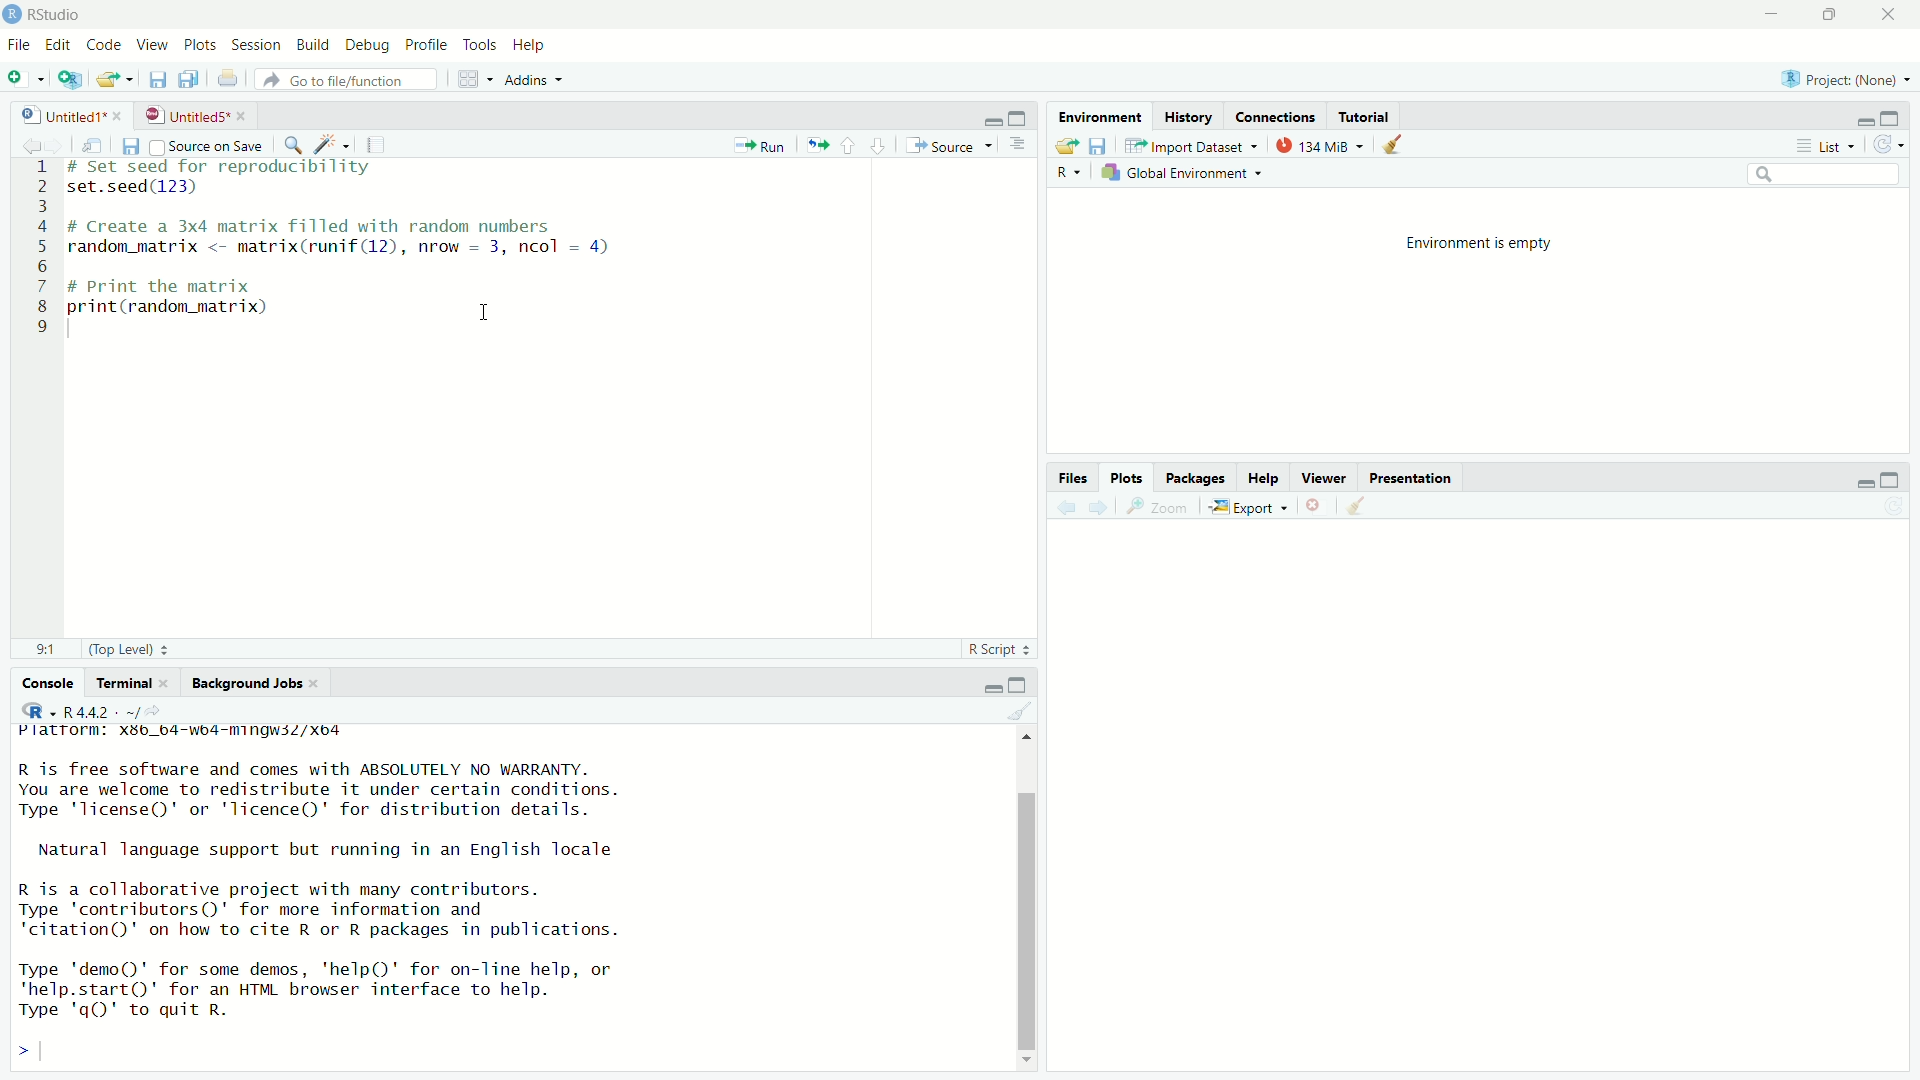 The height and width of the screenshot is (1080, 1920). Describe the element at coordinates (1130, 481) in the screenshot. I see `Plots` at that location.